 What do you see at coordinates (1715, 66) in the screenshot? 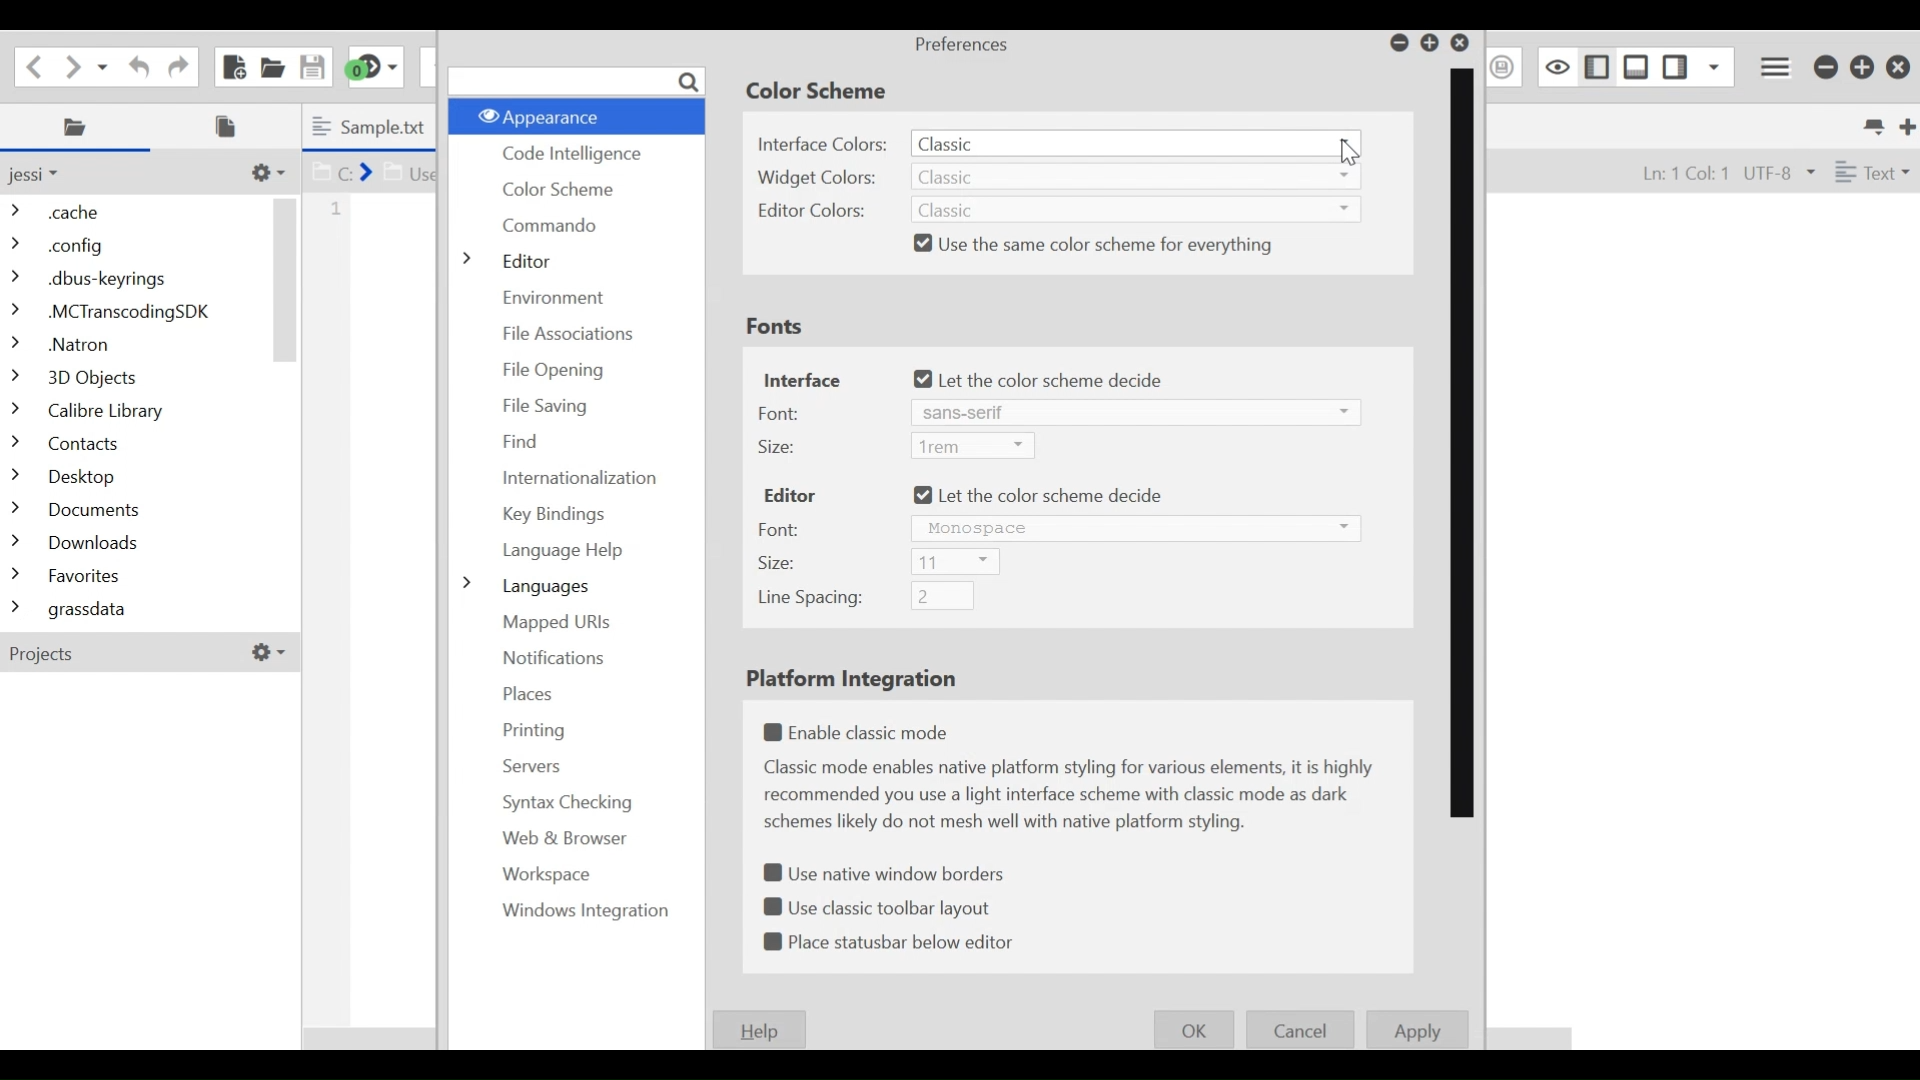
I see `Show specific Sidebar` at bounding box center [1715, 66].